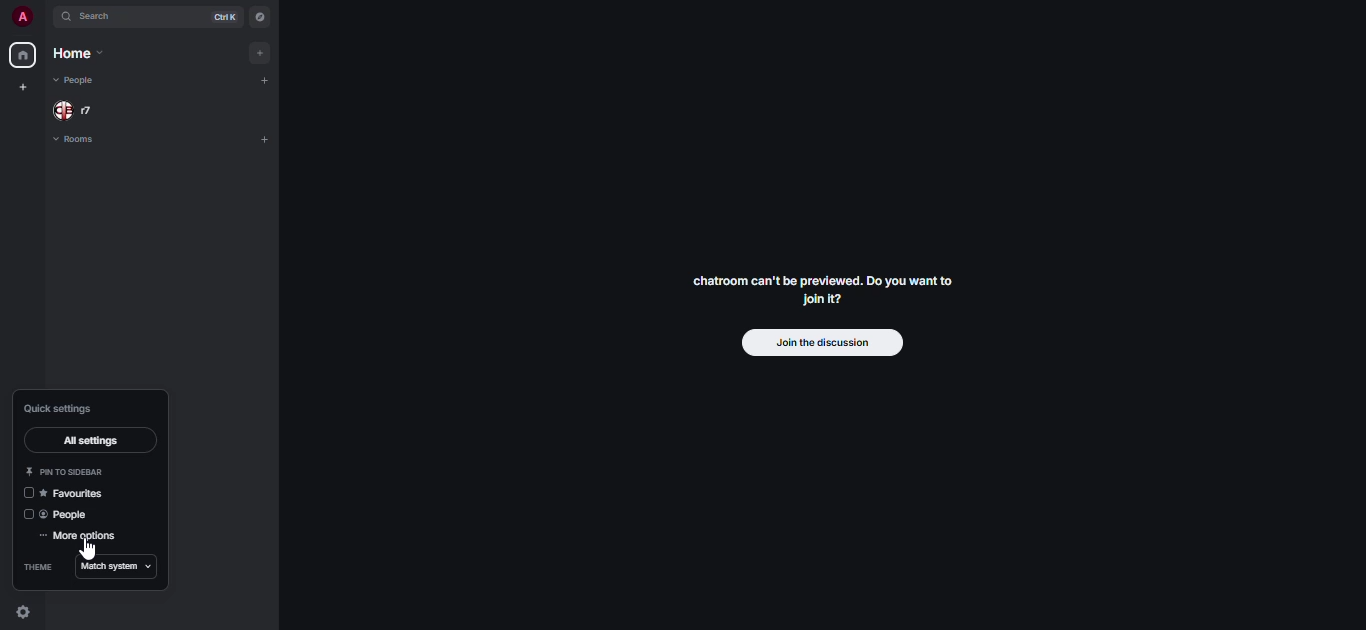 The width and height of the screenshot is (1366, 630). What do you see at coordinates (820, 343) in the screenshot?
I see `join the discussion` at bounding box center [820, 343].